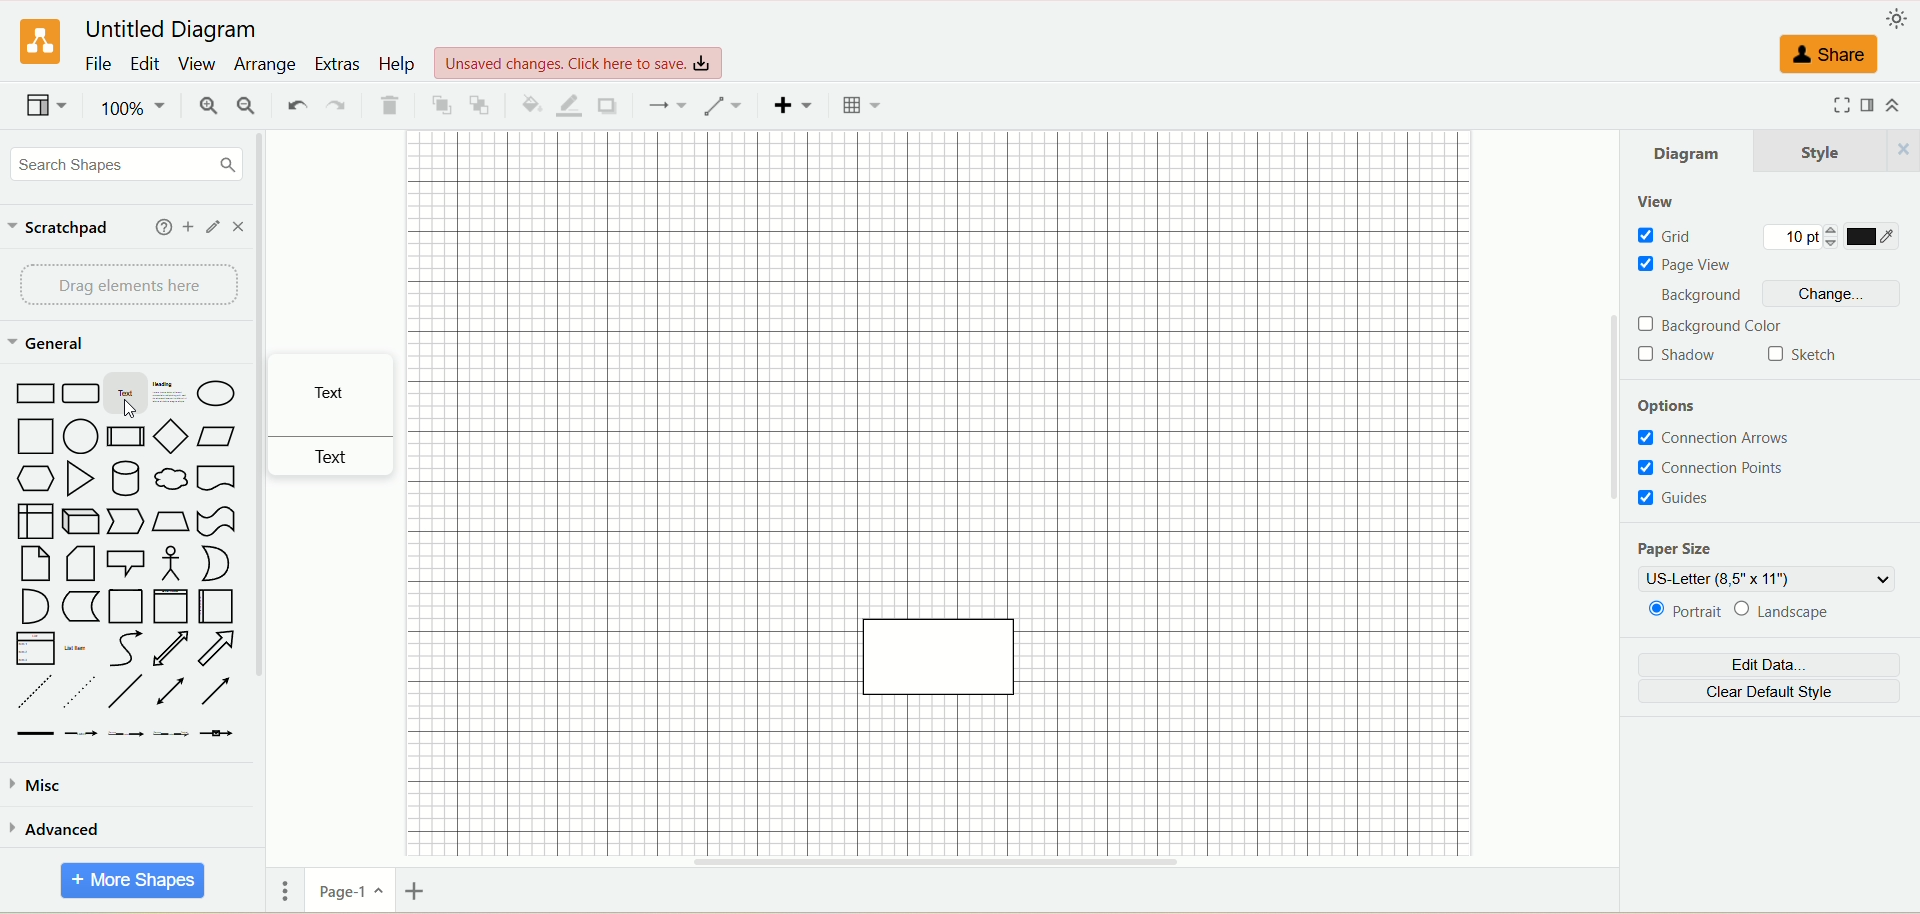 The width and height of the screenshot is (1920, 914). Describe the element at coordinates (1808, 235) in the screenshot. I see `10 pt` at that location.